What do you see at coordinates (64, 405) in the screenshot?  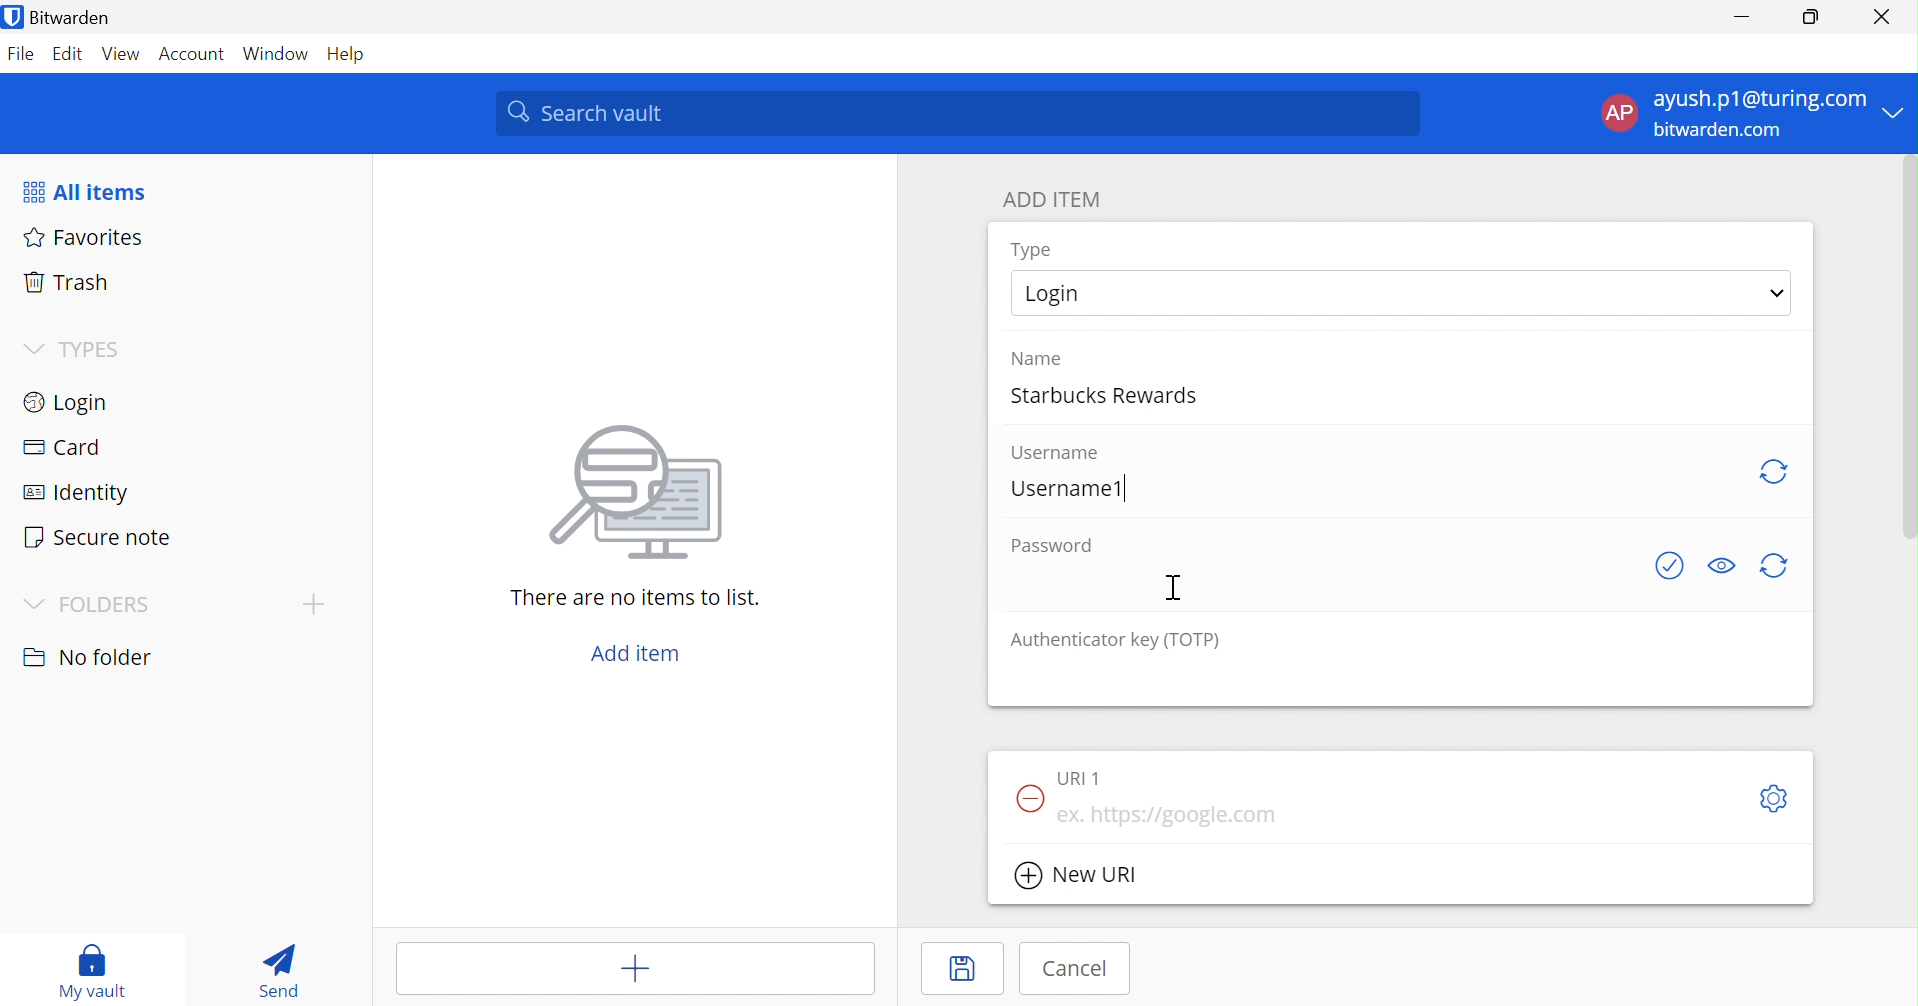 I see `Login` at bounding box center [64, 405].